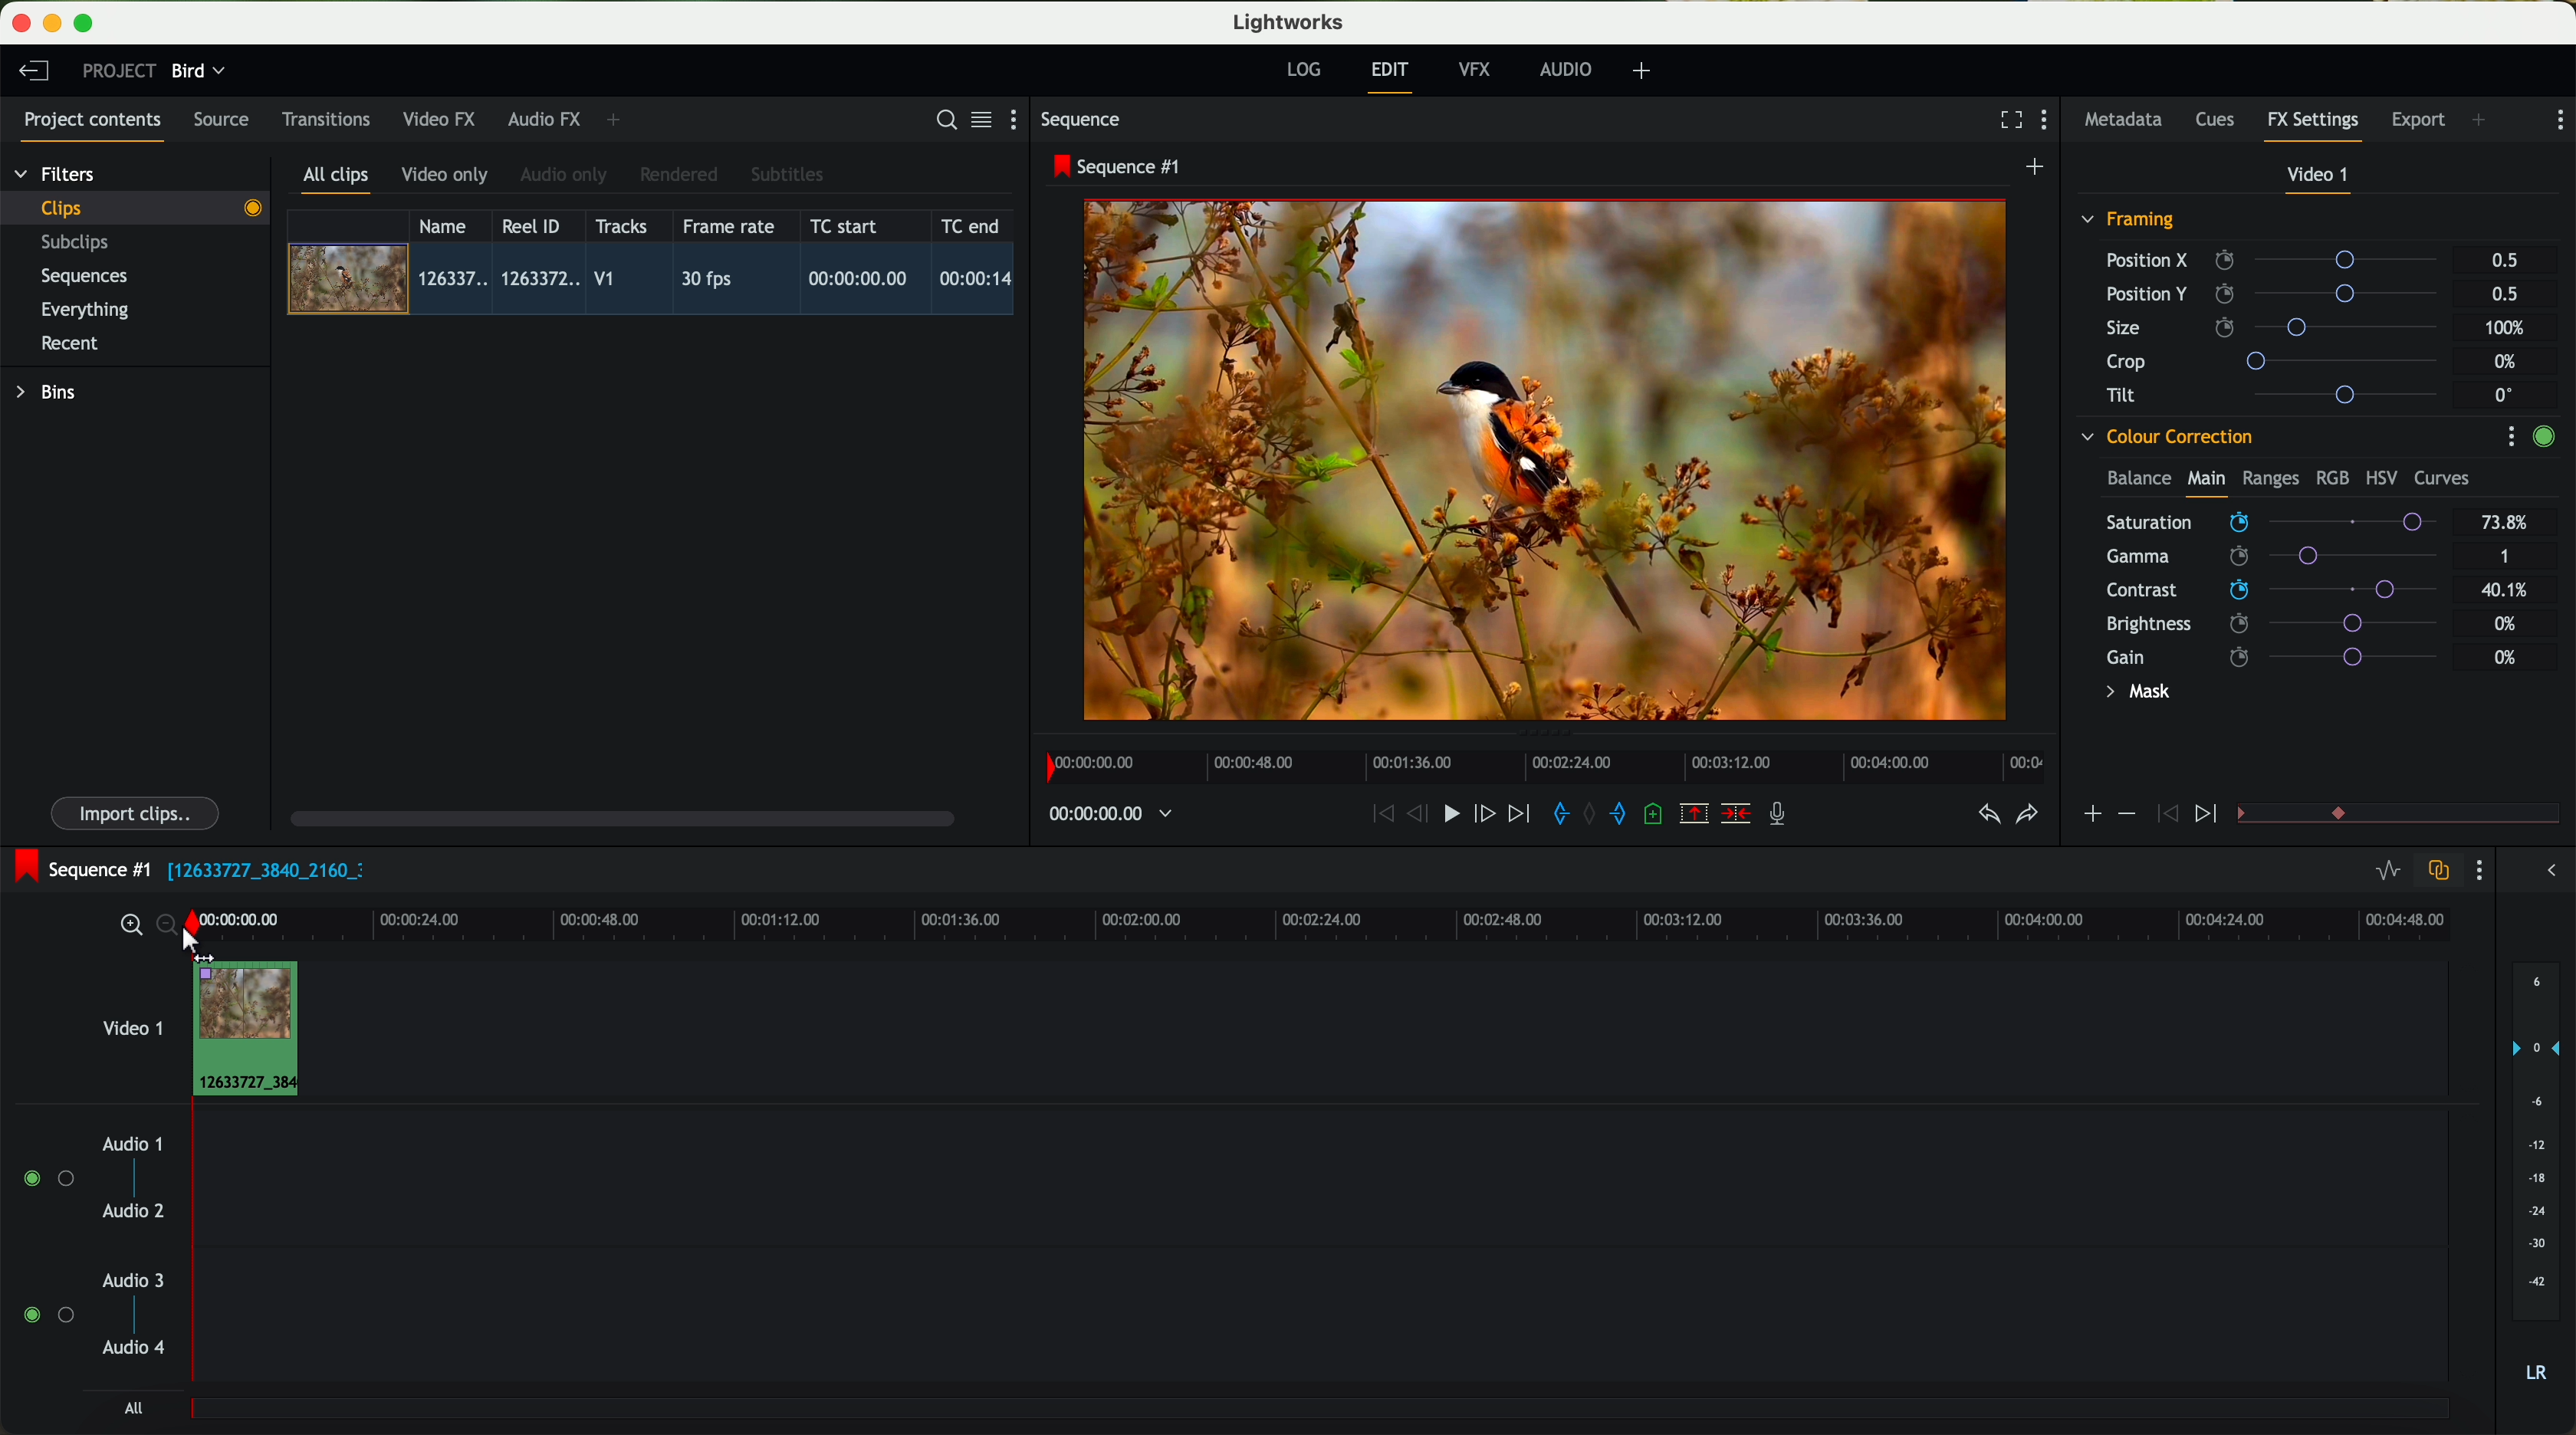  What do you see at coordinates (198, 72) in the screenshot?
I see `bird` at bounding box center [198, 72].